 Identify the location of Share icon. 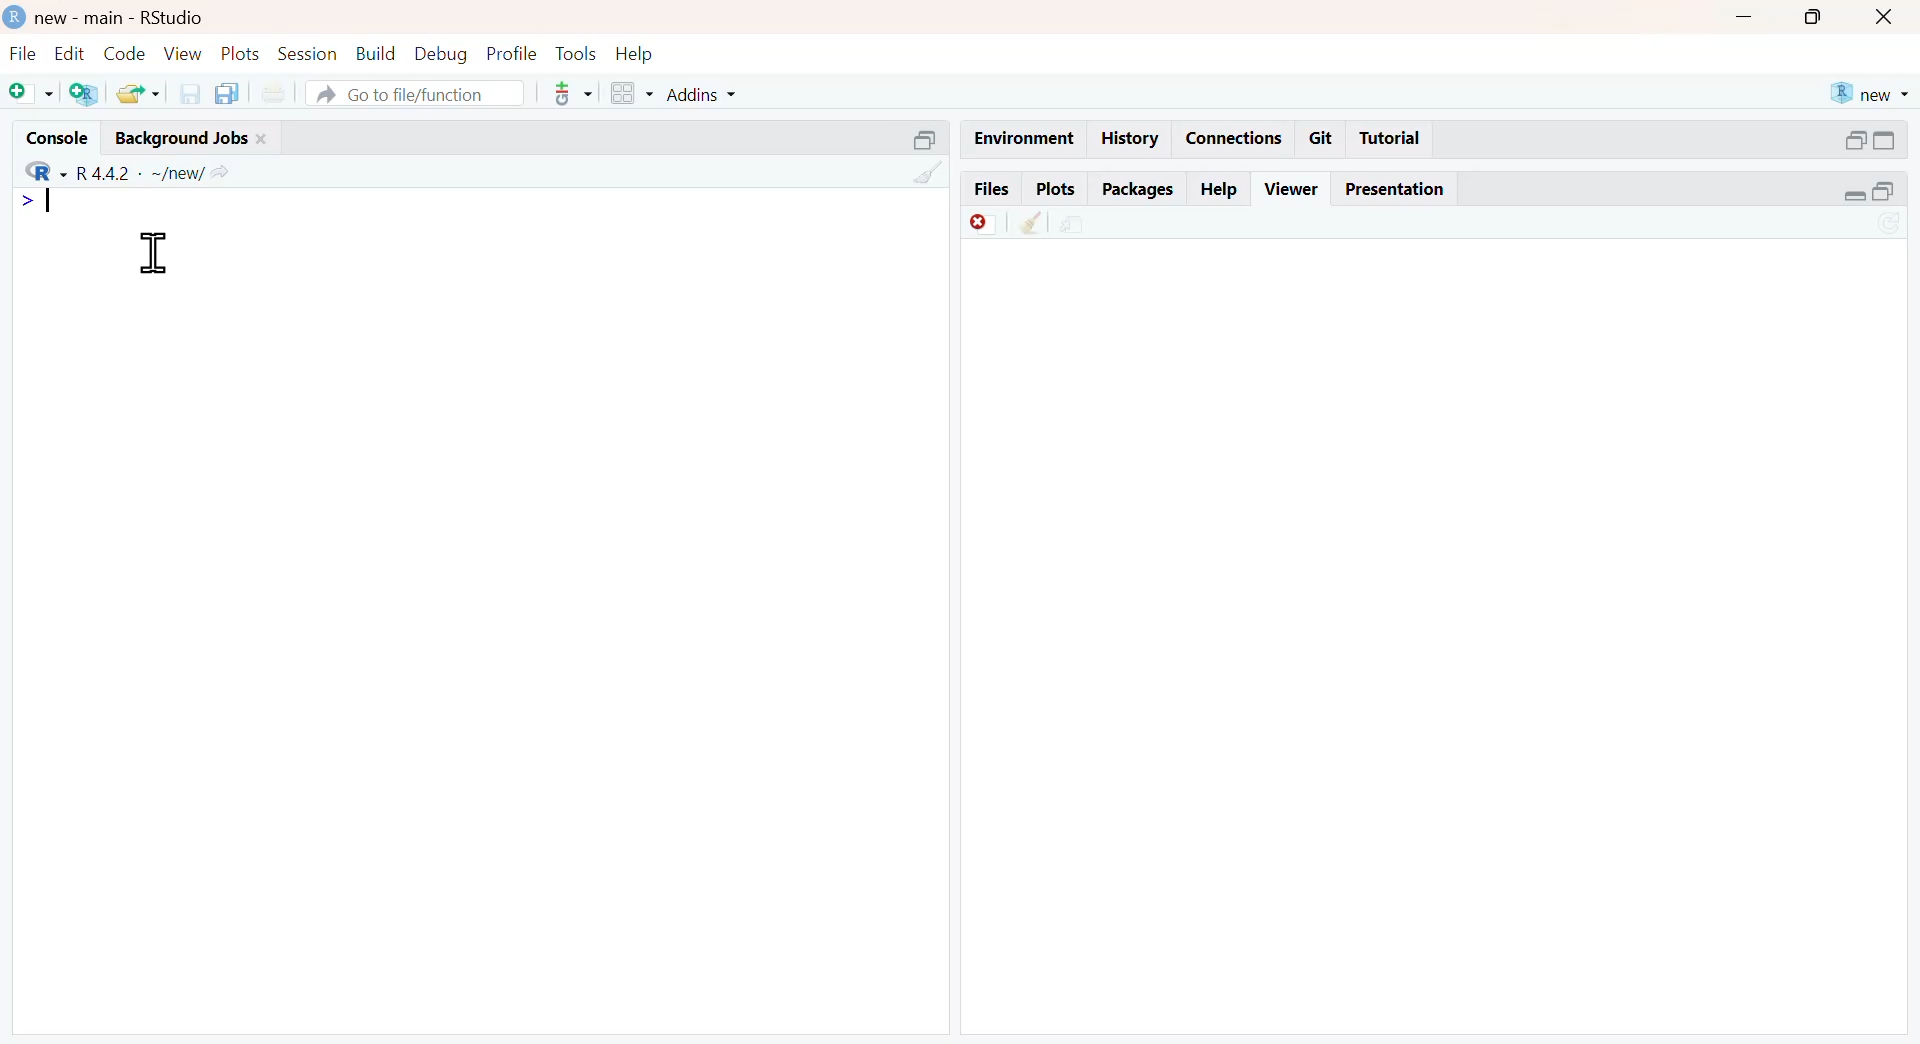
(222, 172).